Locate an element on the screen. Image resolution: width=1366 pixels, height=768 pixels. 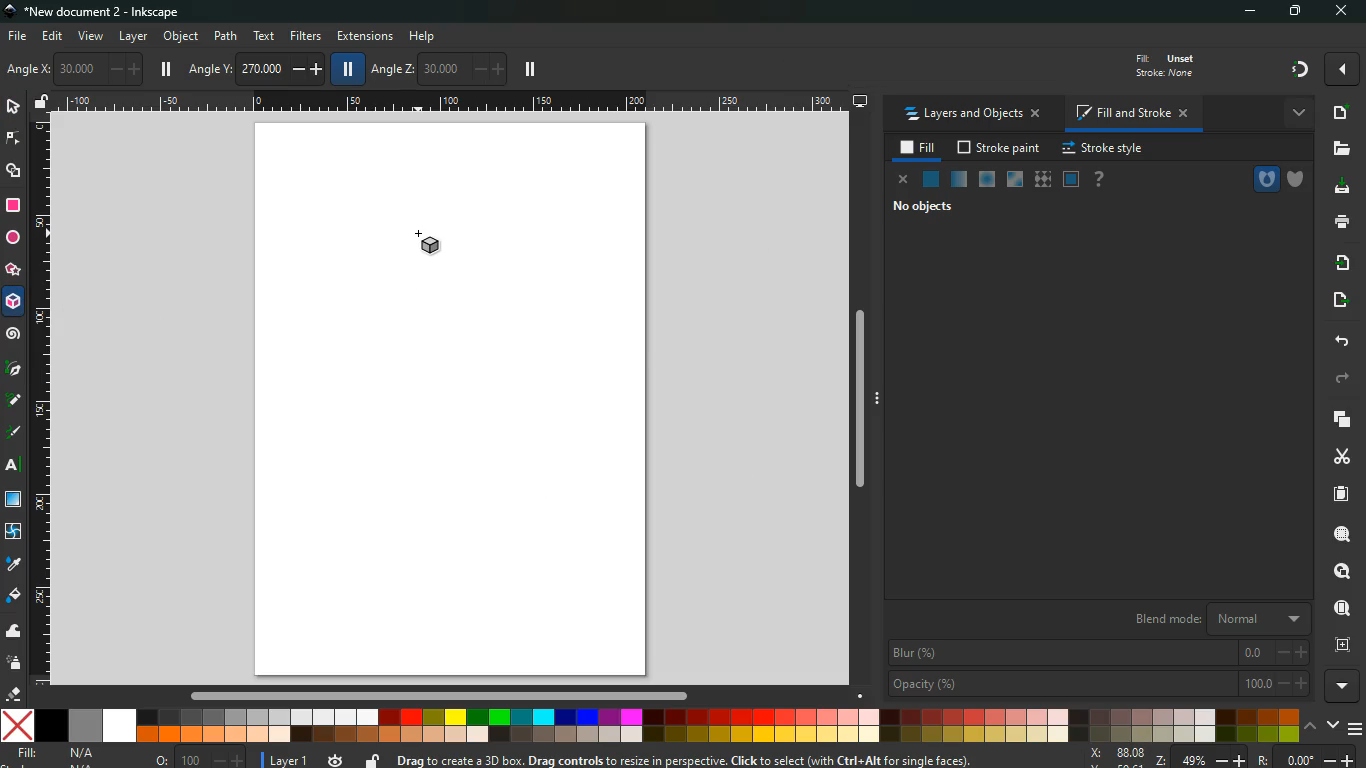
Scroll bar is located at coordinates (436, 696).